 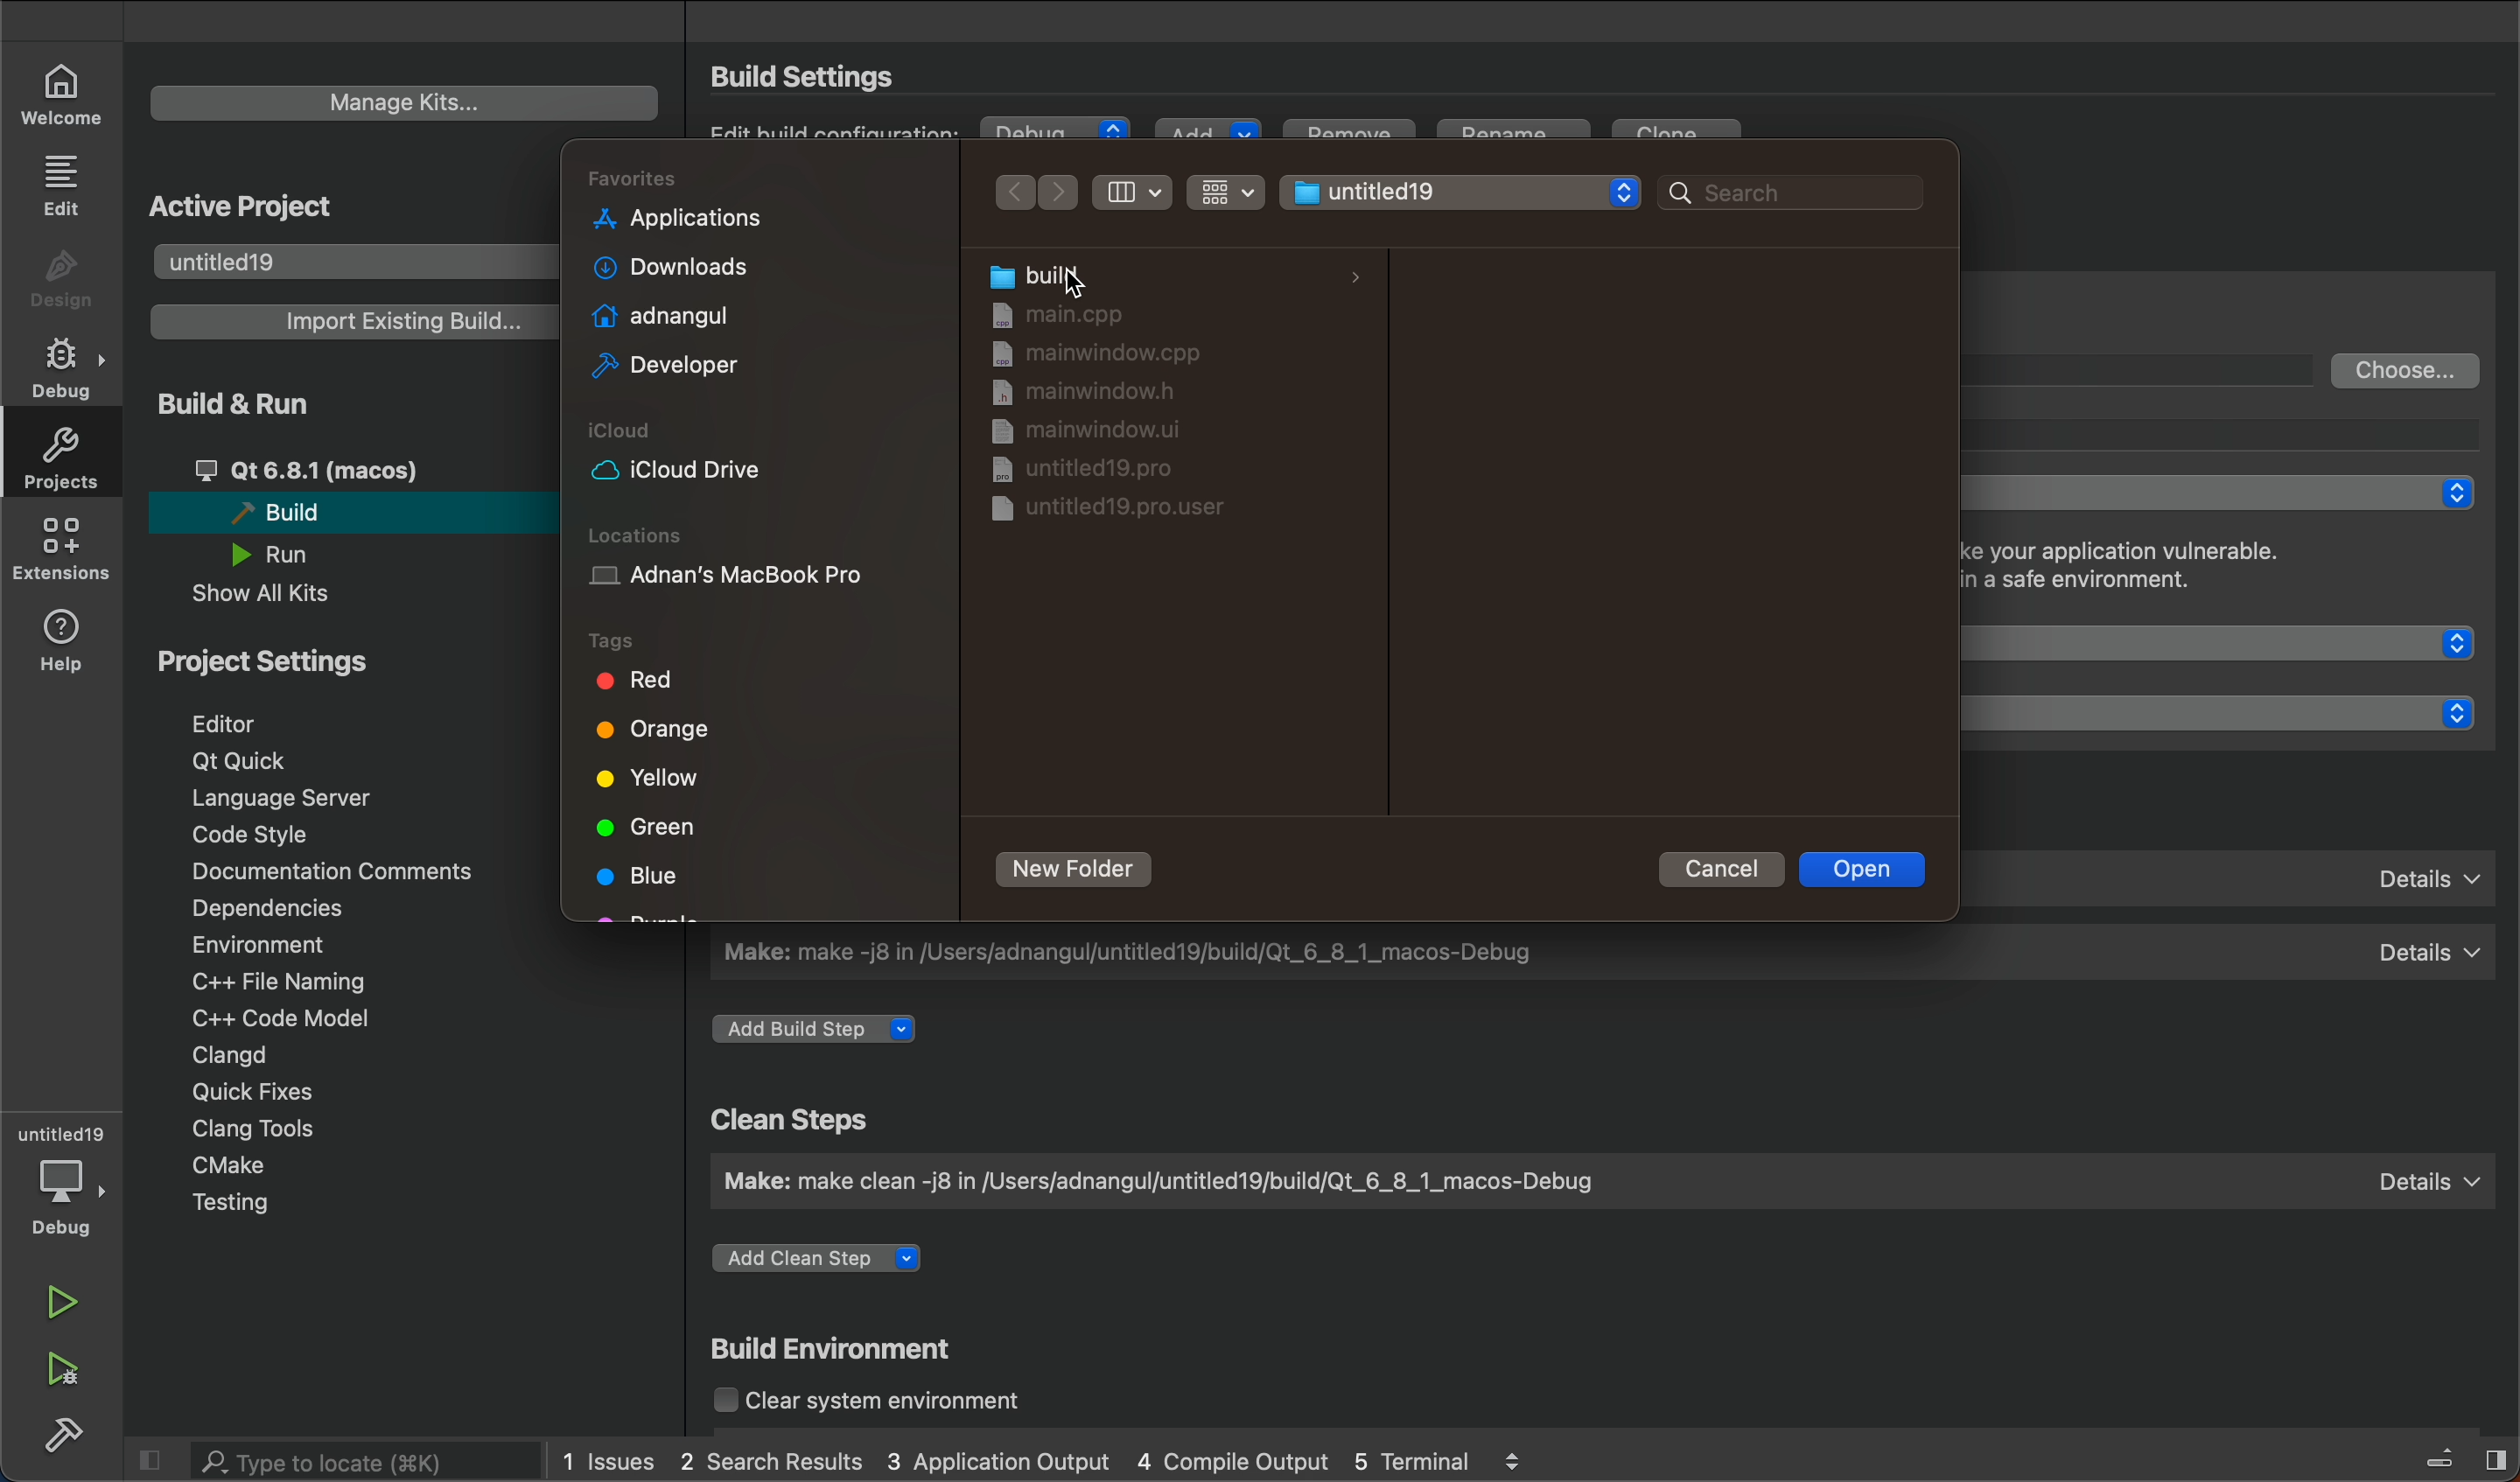 I want to click on build, so click(x=342, y=511).